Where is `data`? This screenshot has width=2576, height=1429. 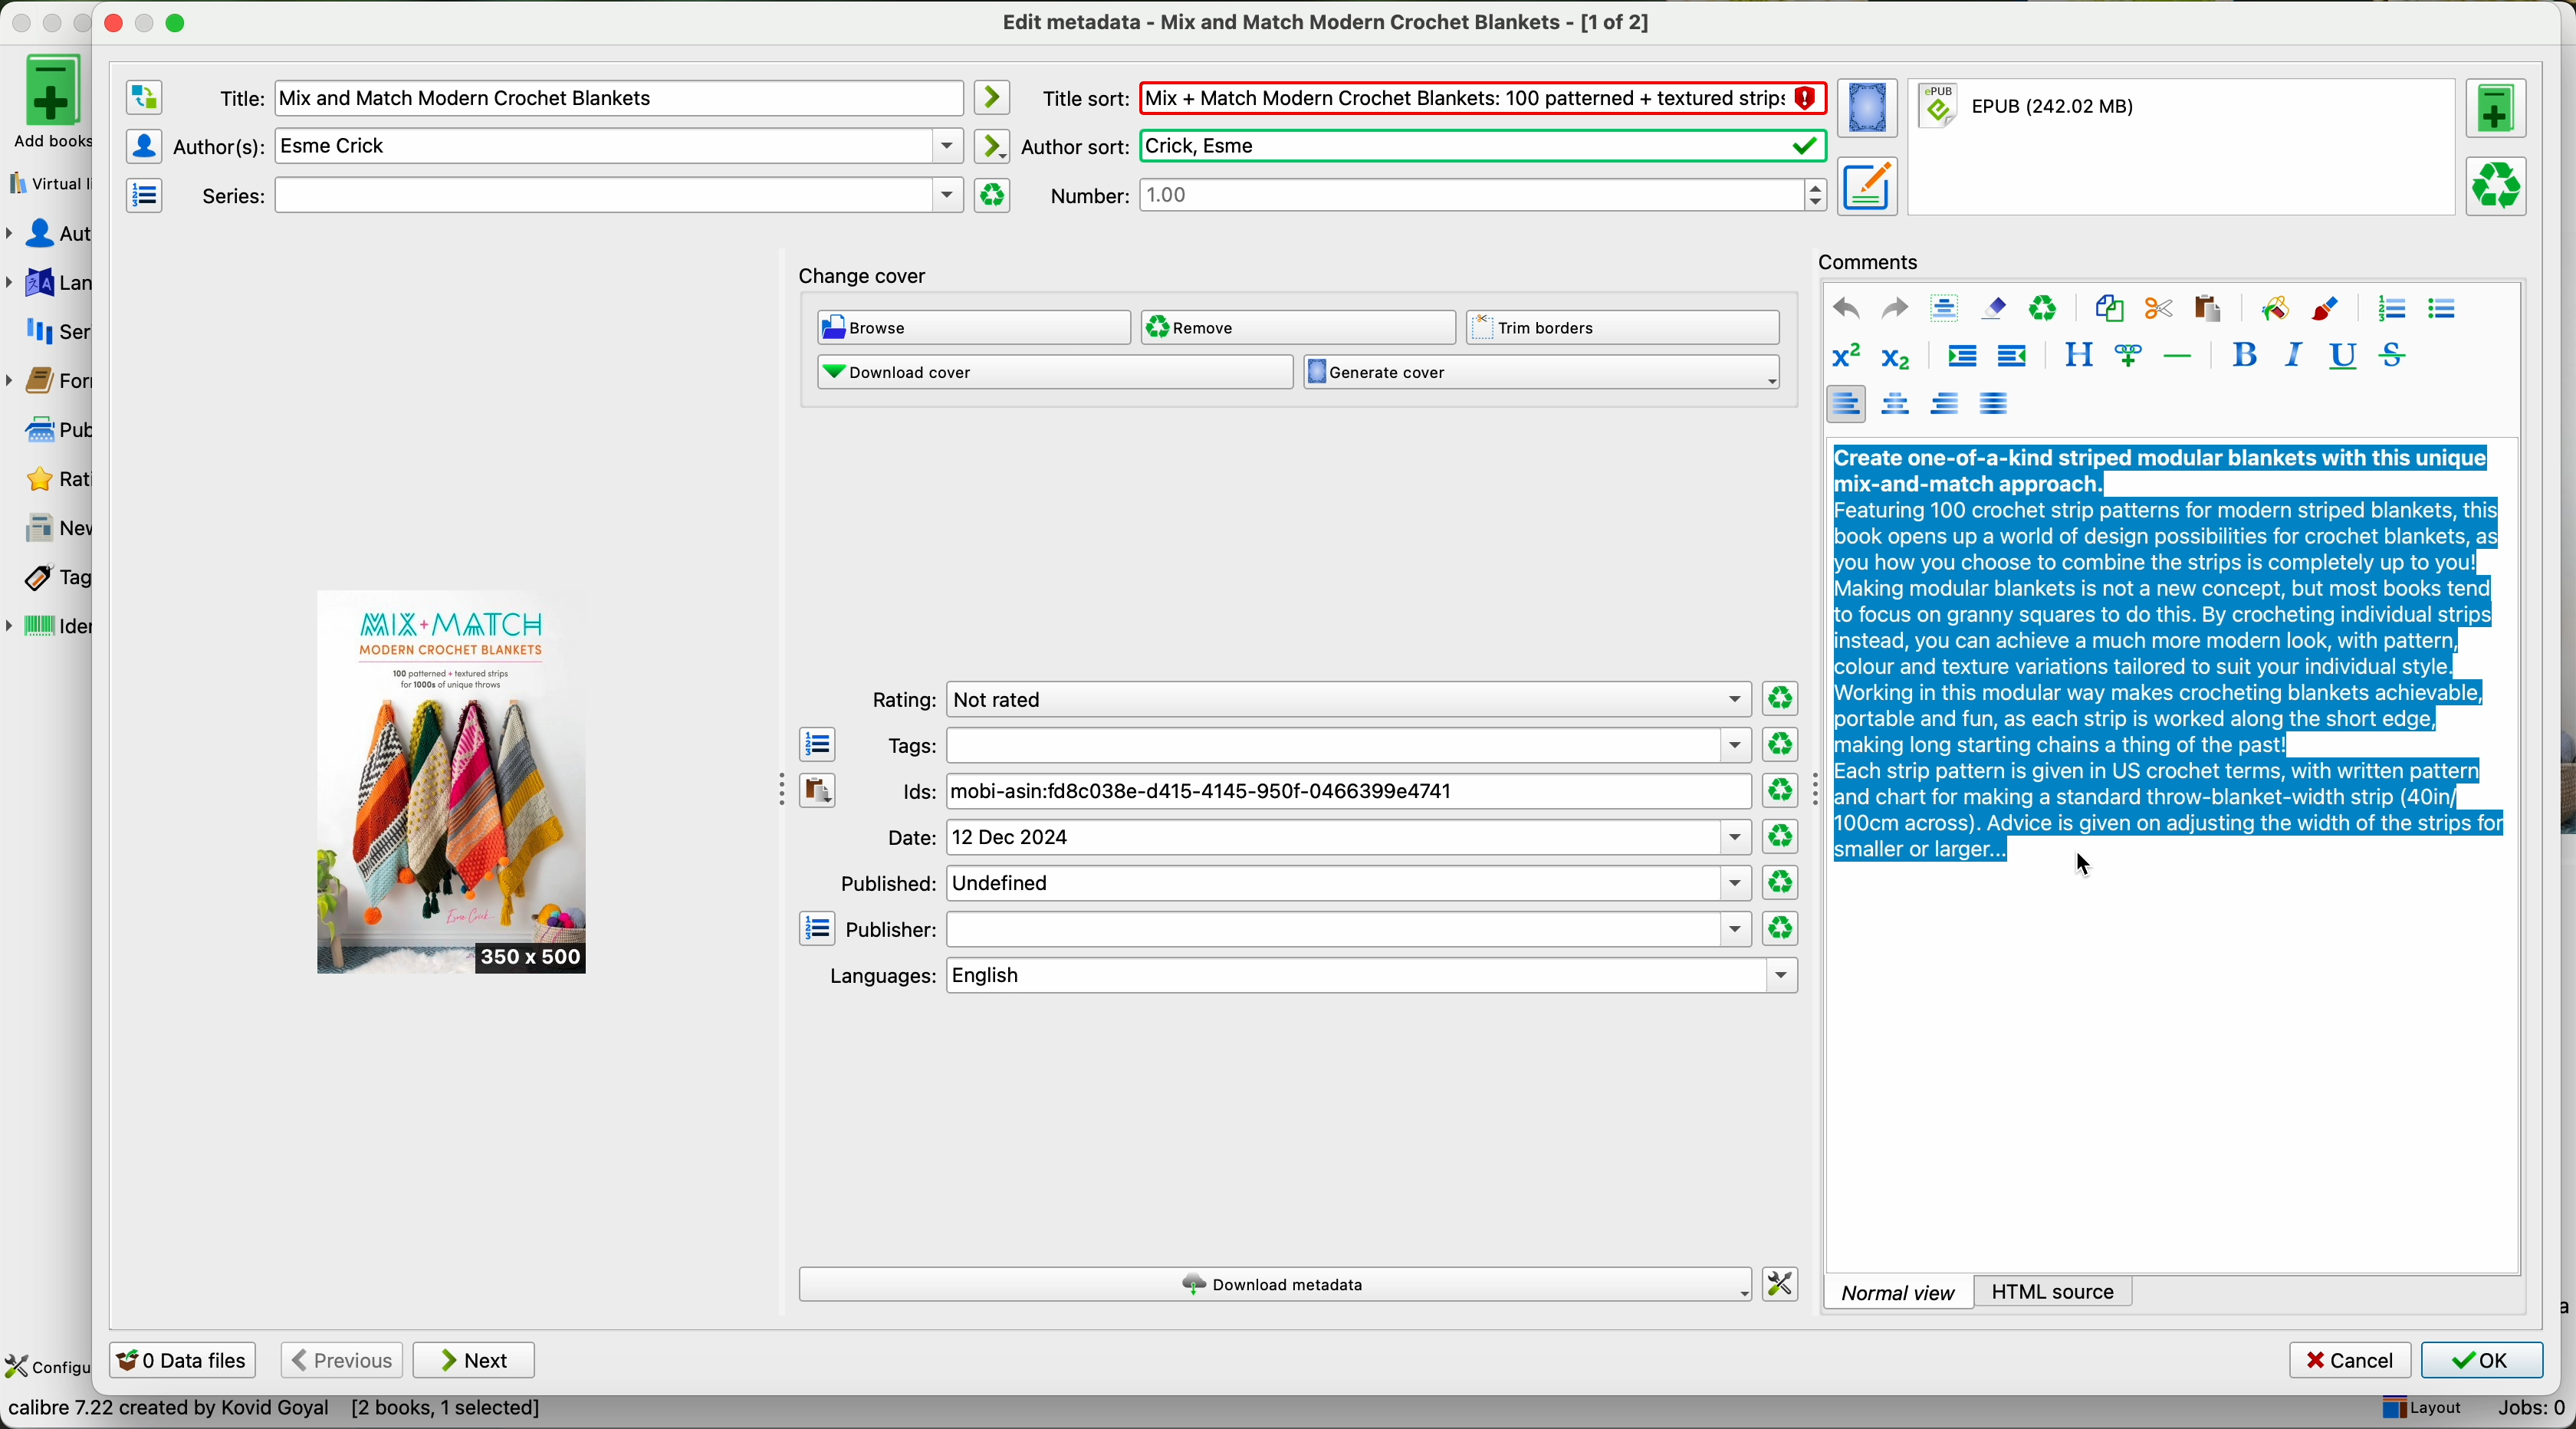
data is located at coordinates (274, 1413).